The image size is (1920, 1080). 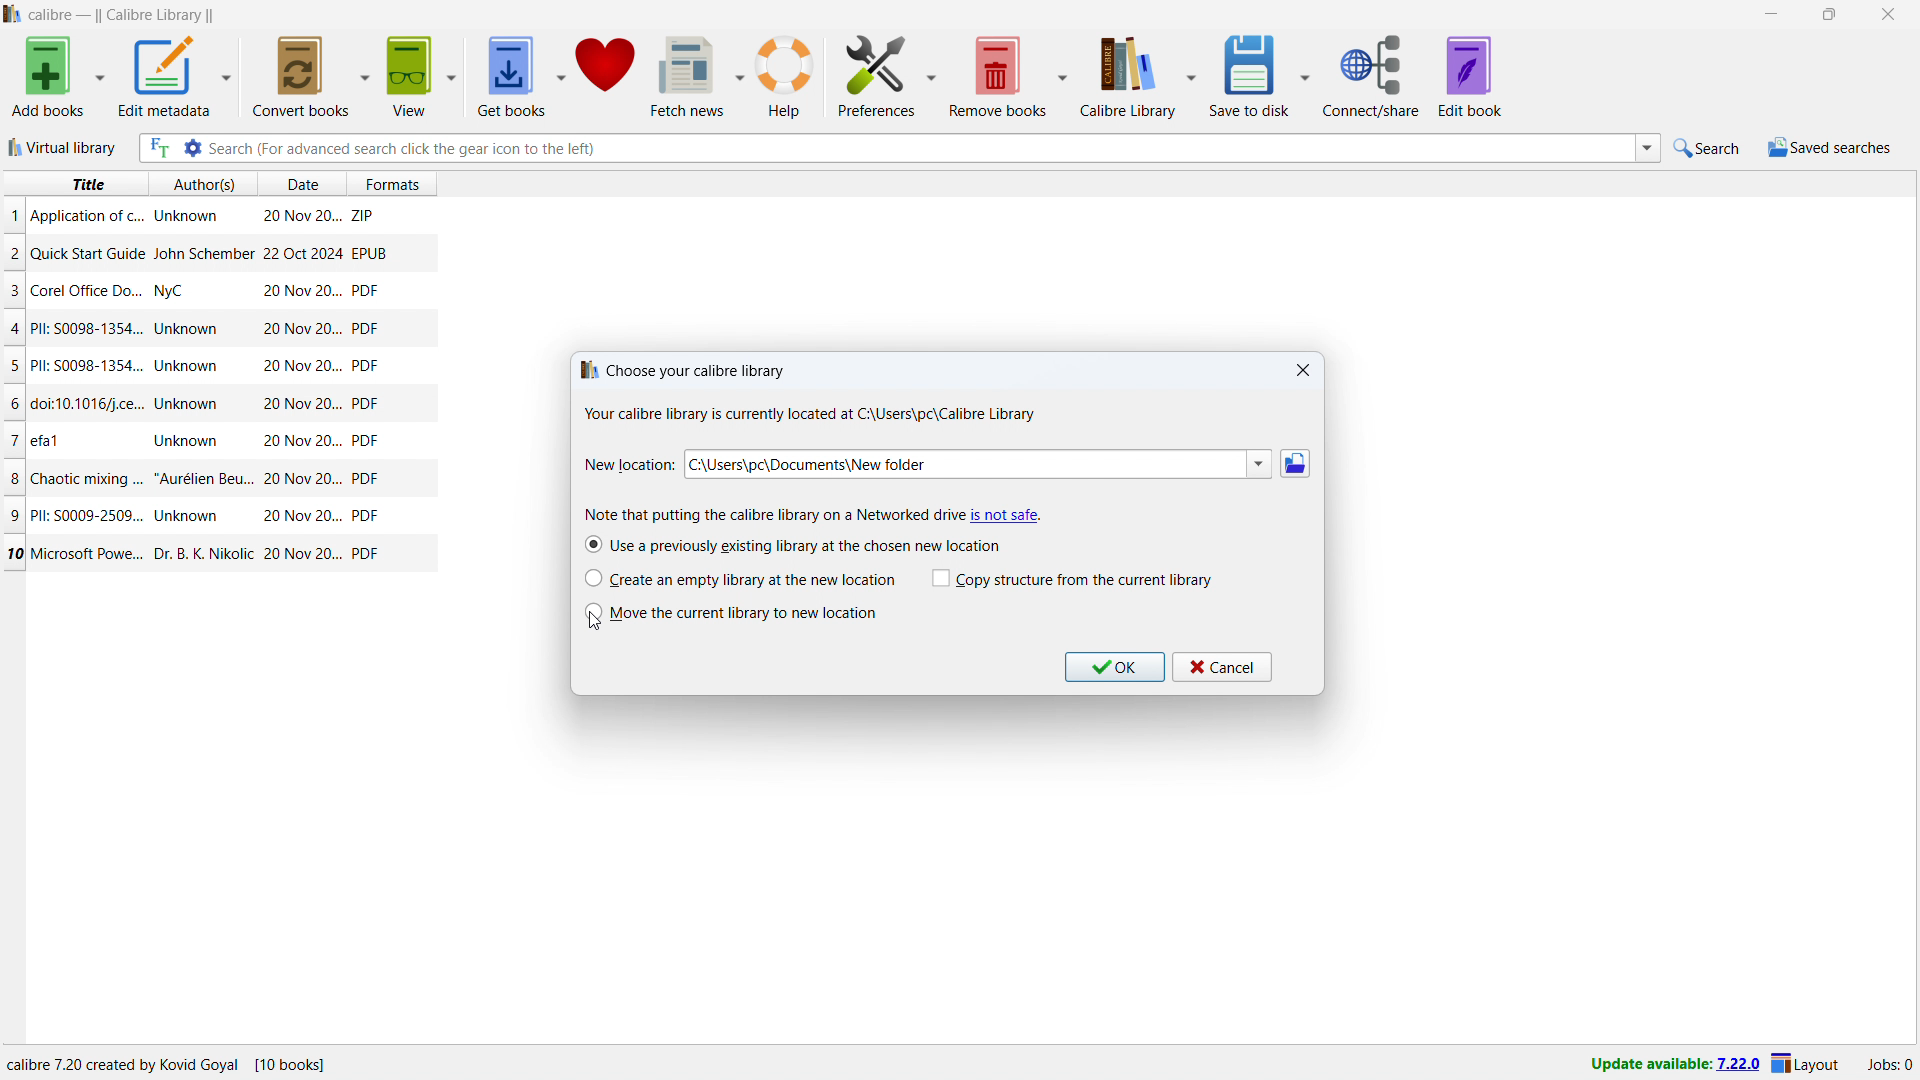 I want to click on caution, so click(x=1005, y=515).